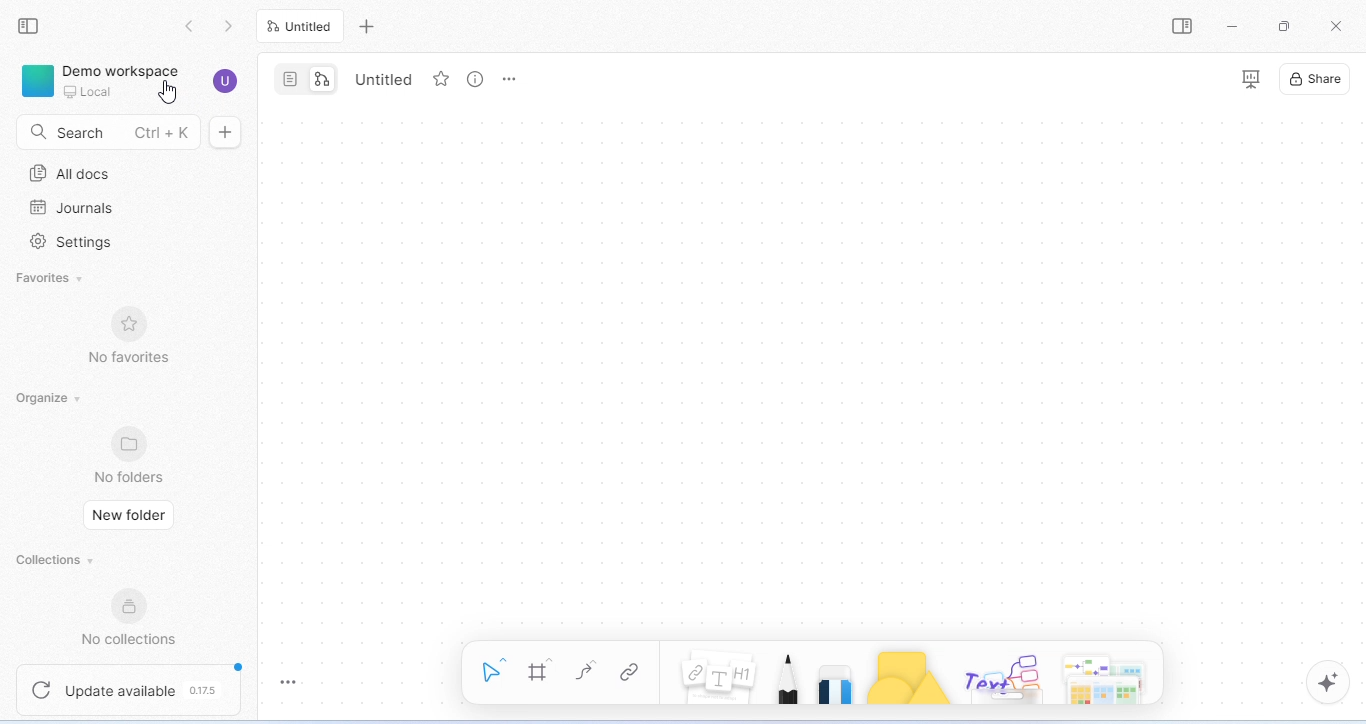  Describe the element at coordinates (230, 80) in the screenshot. I see `account` at that location.